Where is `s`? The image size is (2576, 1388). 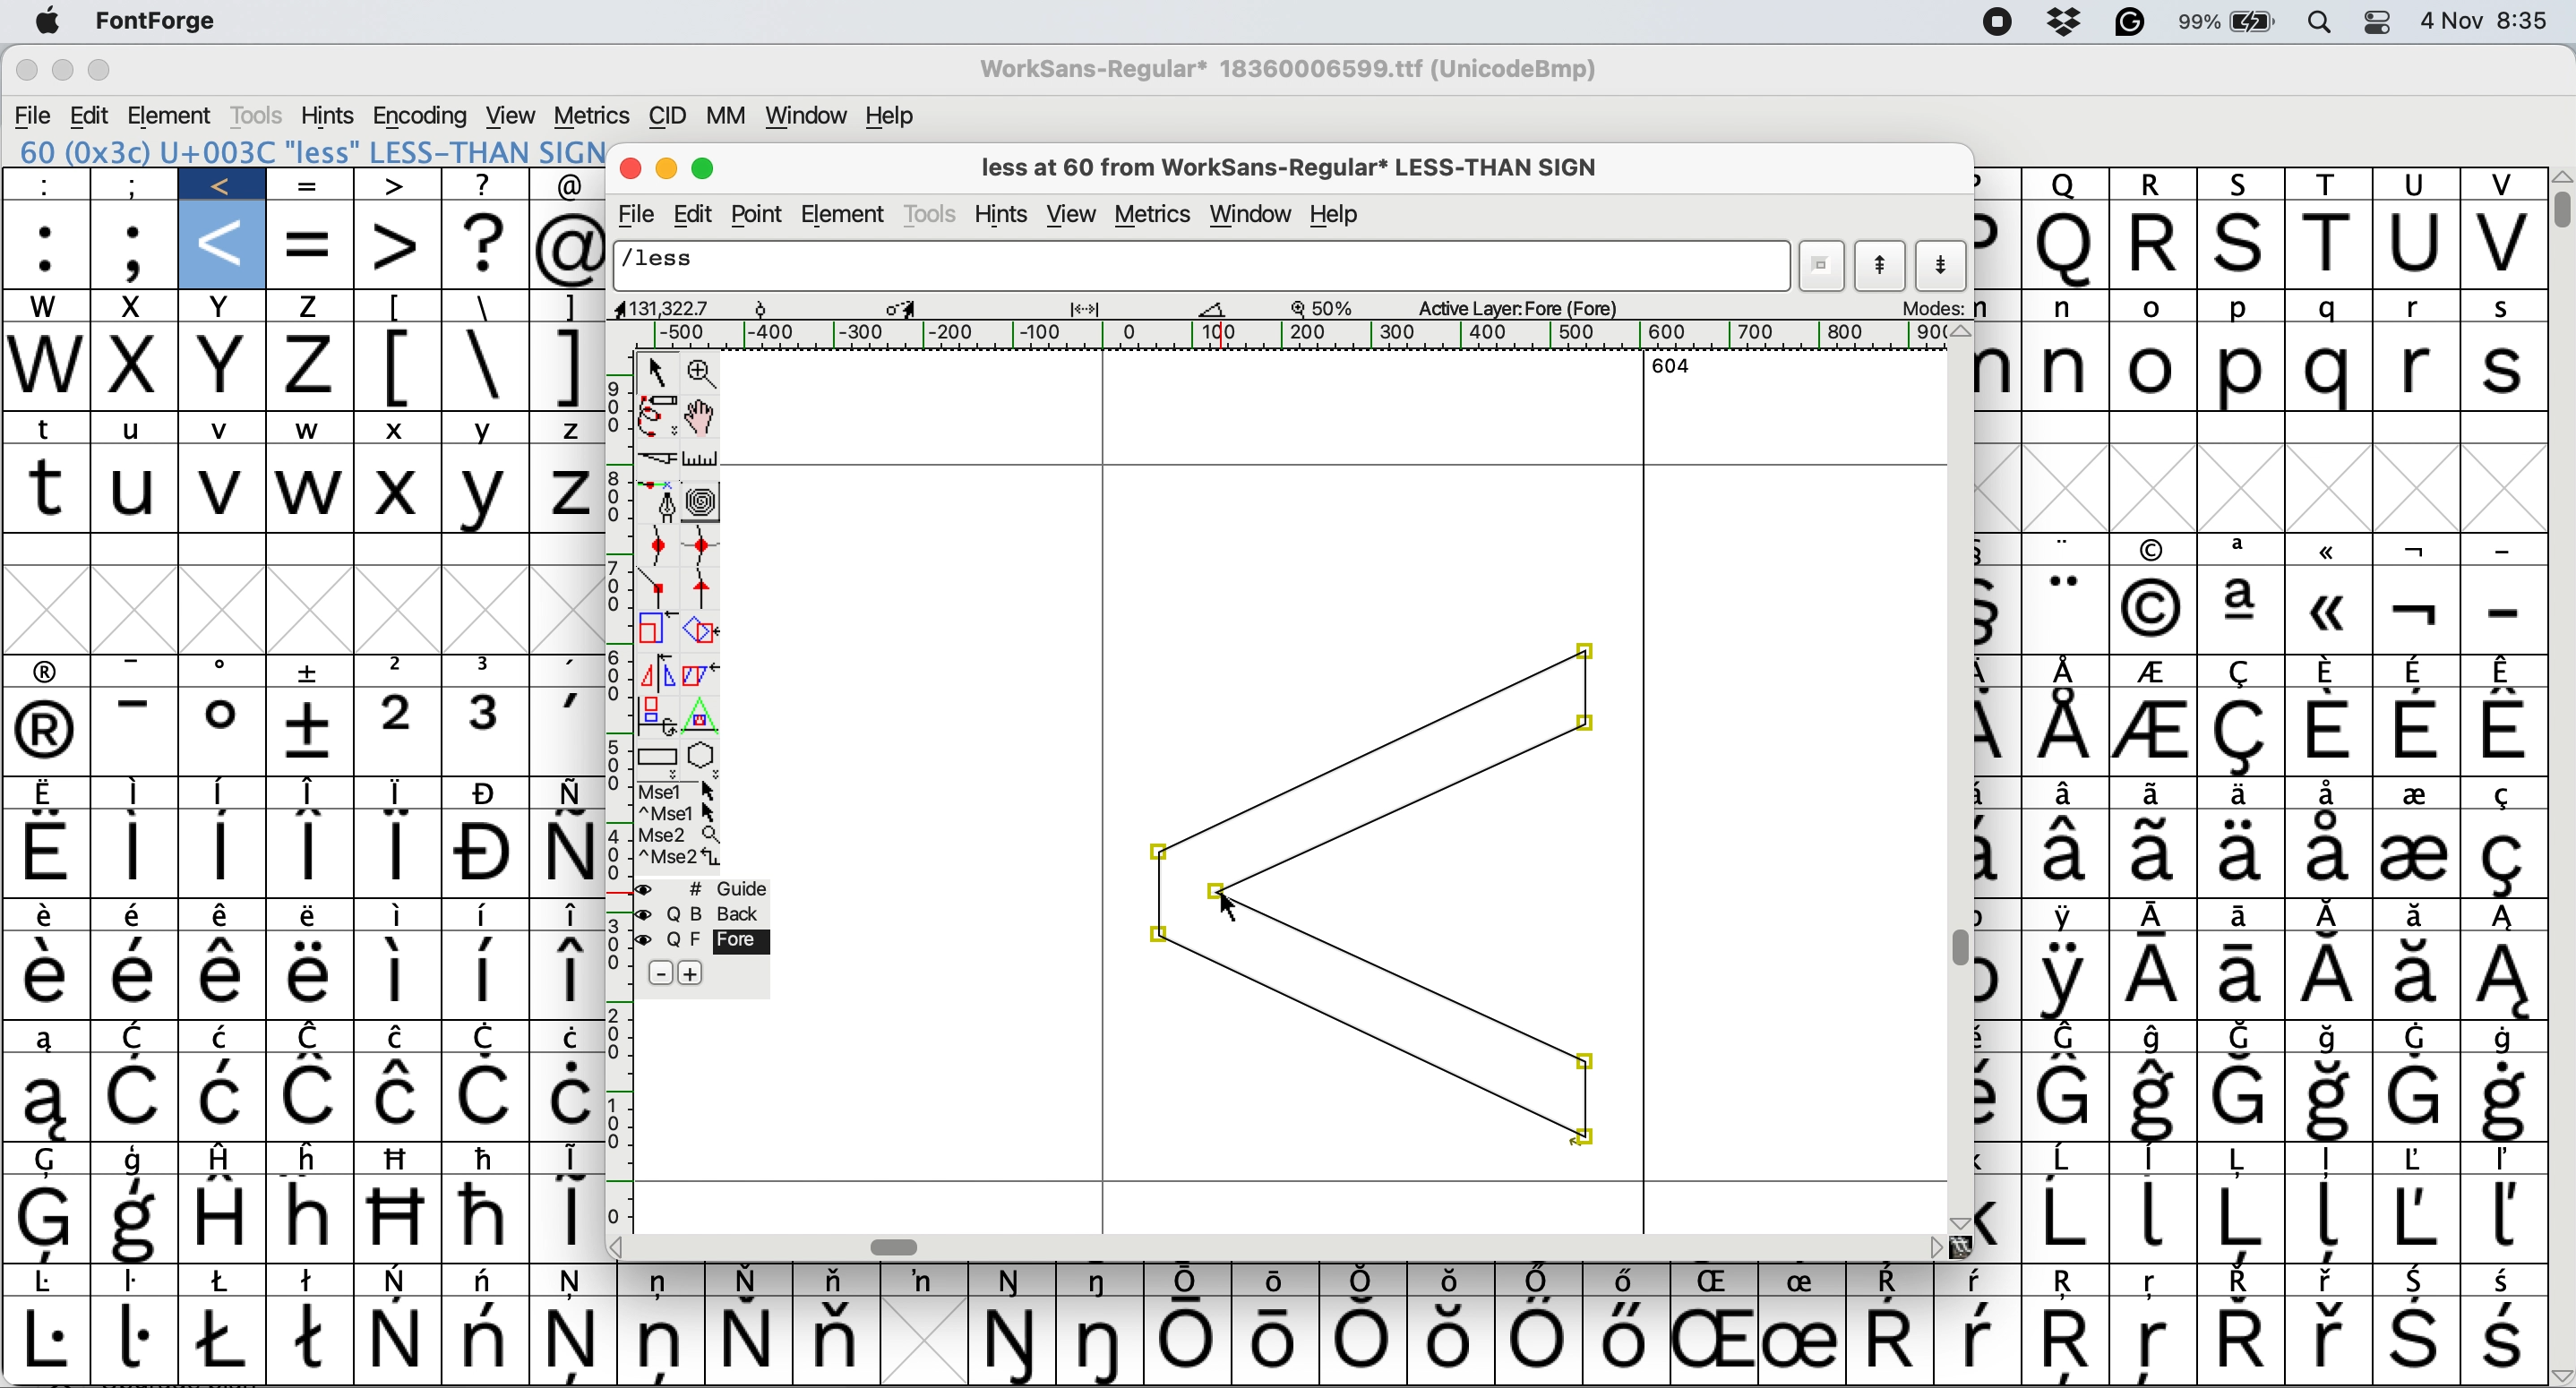
s is located at coordinates (2245, 184).